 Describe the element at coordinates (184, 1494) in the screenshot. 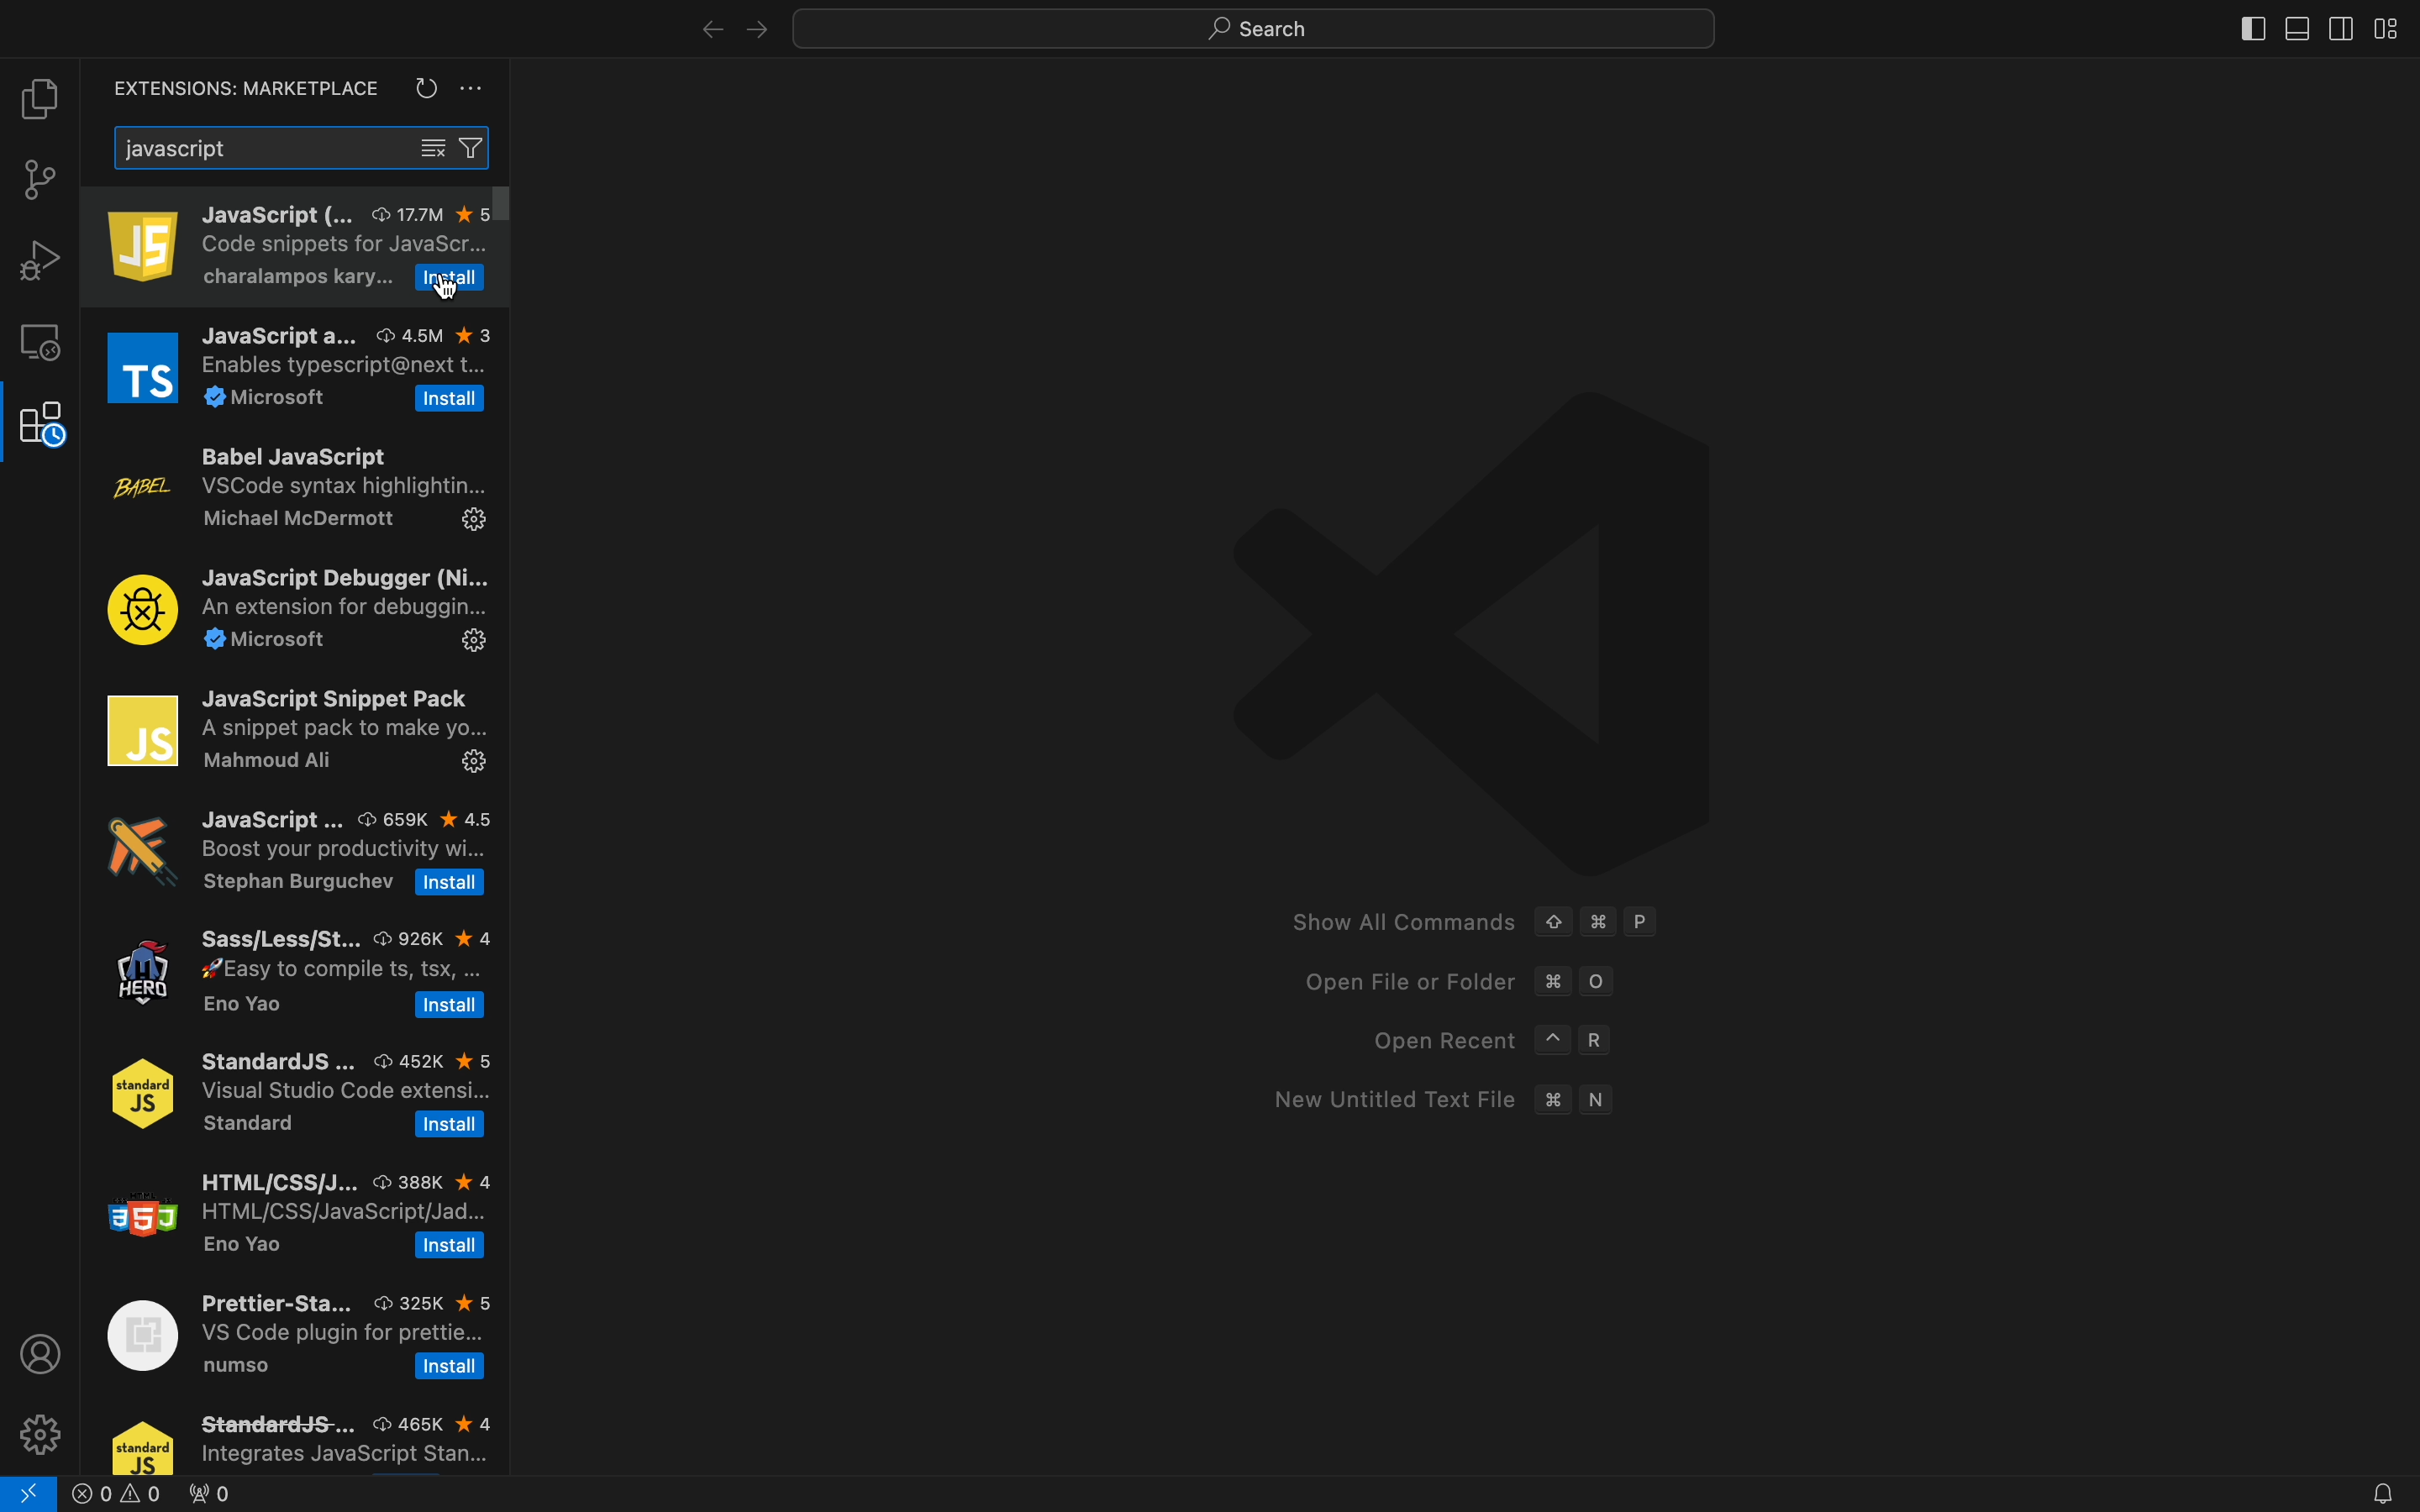

I see `error logs` at that location.